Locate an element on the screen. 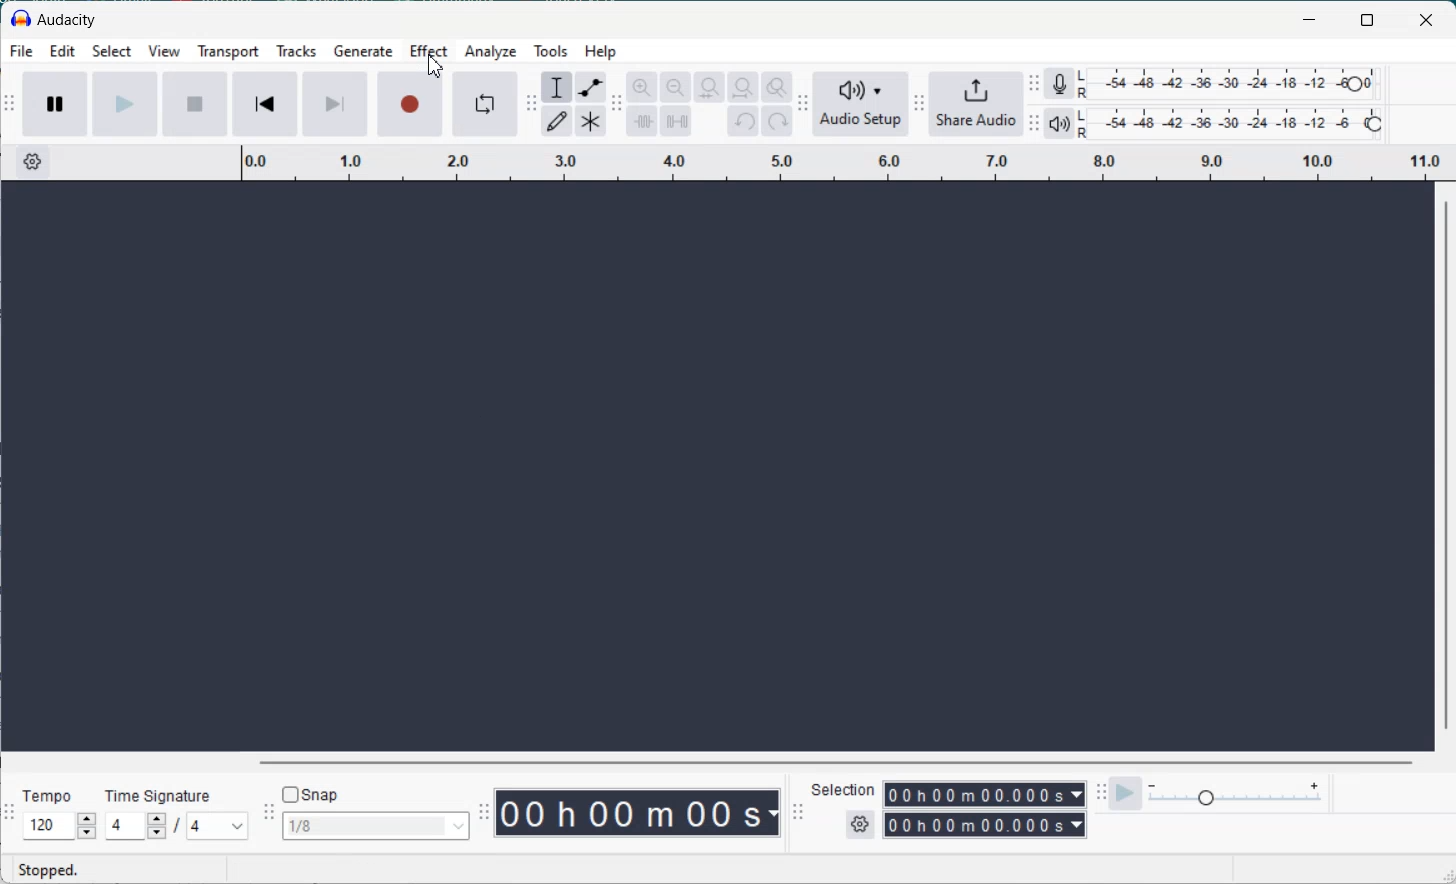 The width and height of the screenshot is (1456, 884). Analyze is located at coordinates (489, 52).